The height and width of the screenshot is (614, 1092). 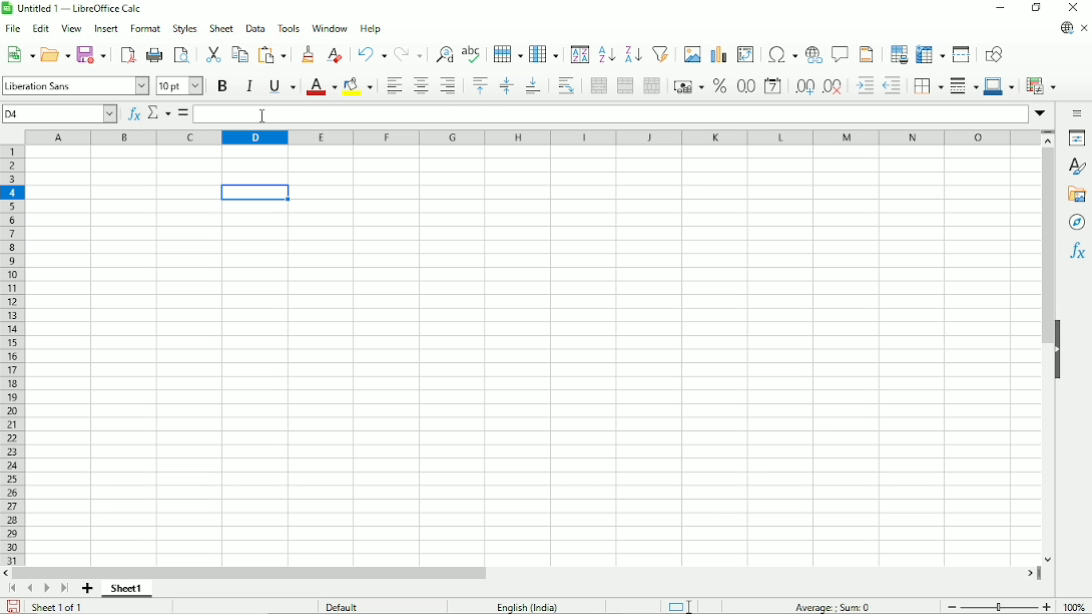 I want to click on Functions, so click(x=1077, y=251).